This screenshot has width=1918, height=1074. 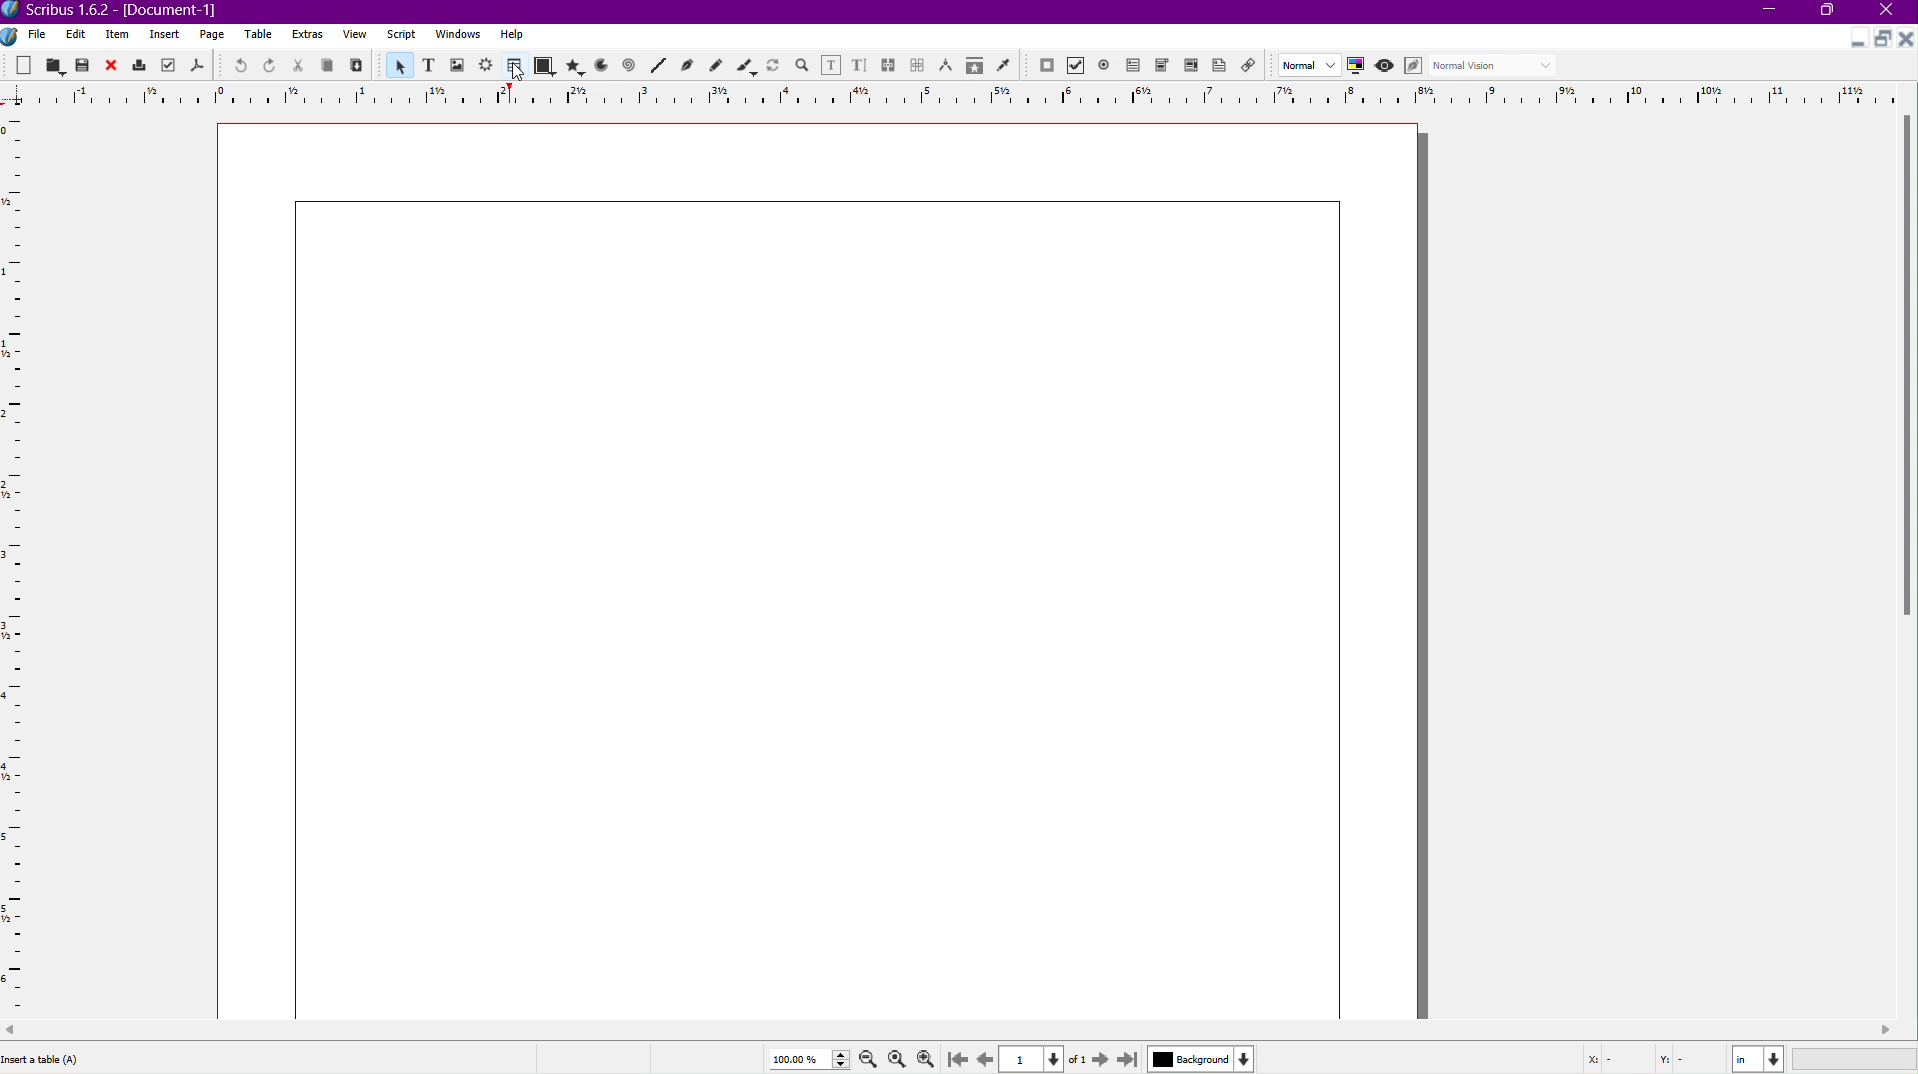 I want to click on Preflight Verifier, so click(x=165, y=66).